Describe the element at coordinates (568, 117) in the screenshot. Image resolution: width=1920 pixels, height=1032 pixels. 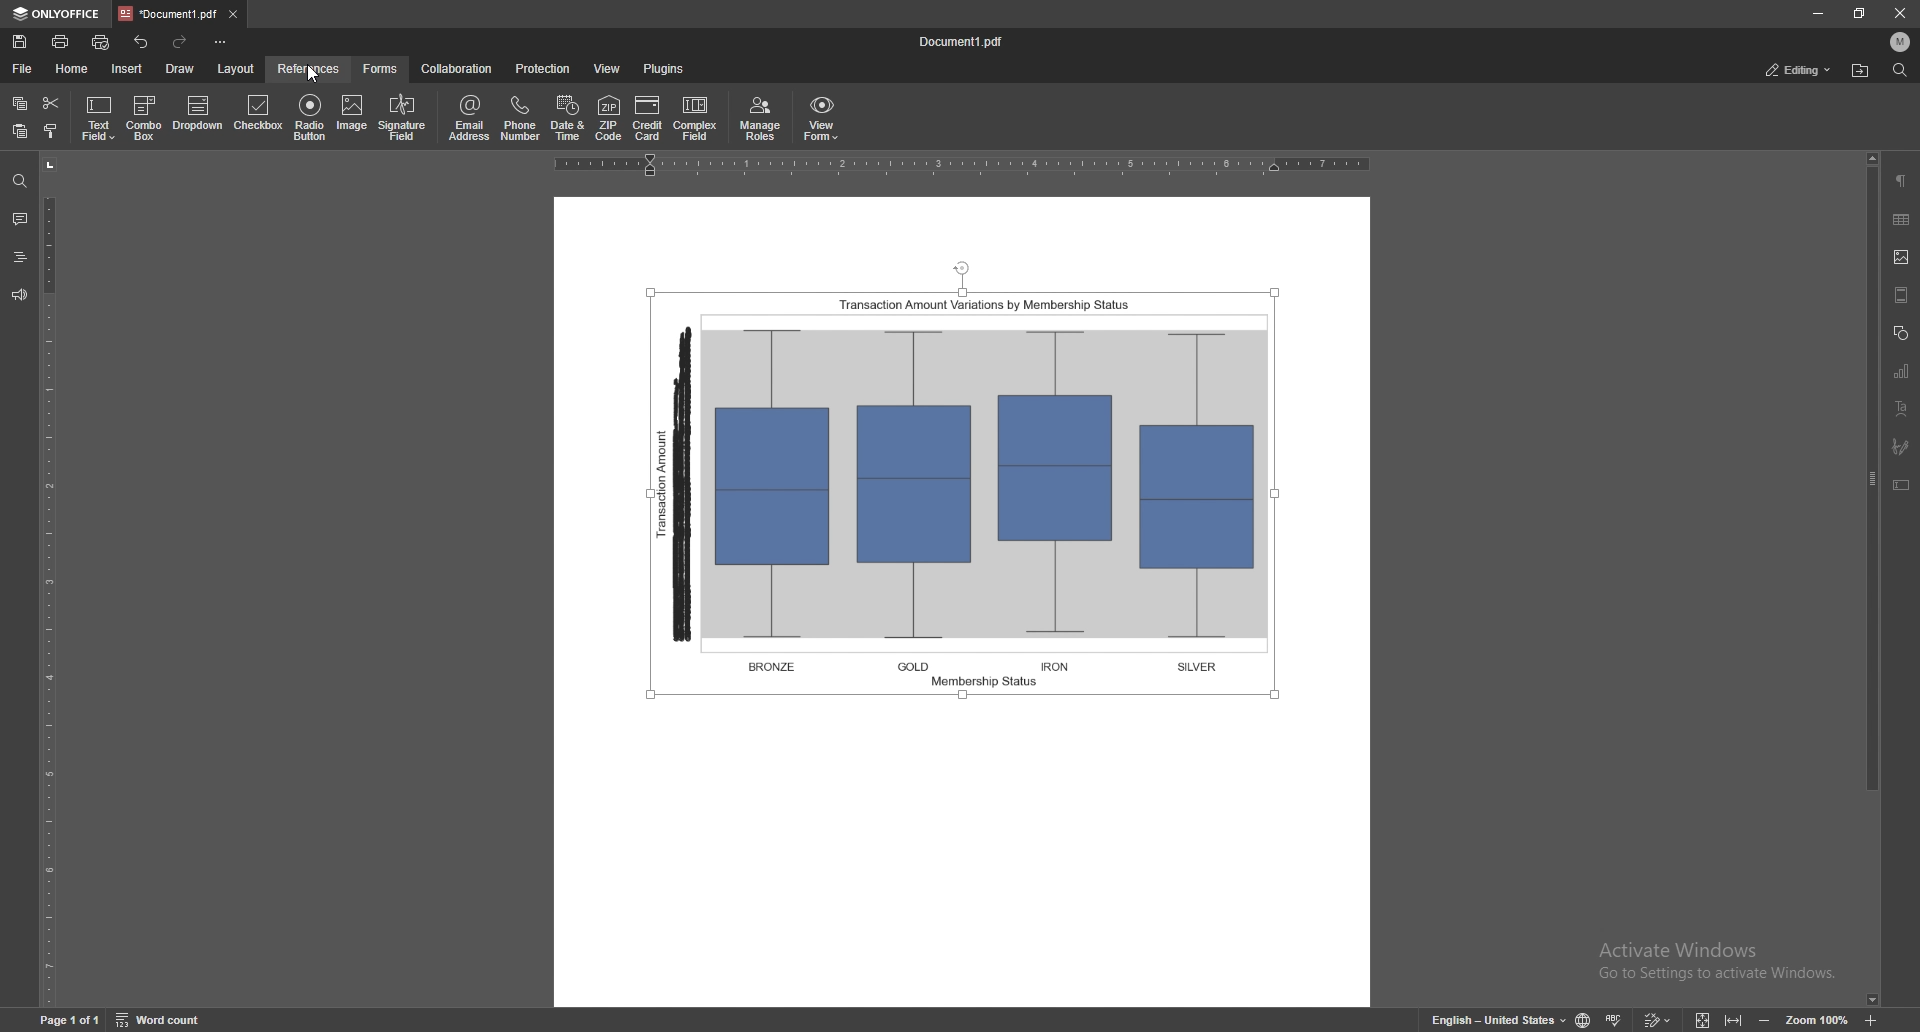
I see `date and time` at that location.